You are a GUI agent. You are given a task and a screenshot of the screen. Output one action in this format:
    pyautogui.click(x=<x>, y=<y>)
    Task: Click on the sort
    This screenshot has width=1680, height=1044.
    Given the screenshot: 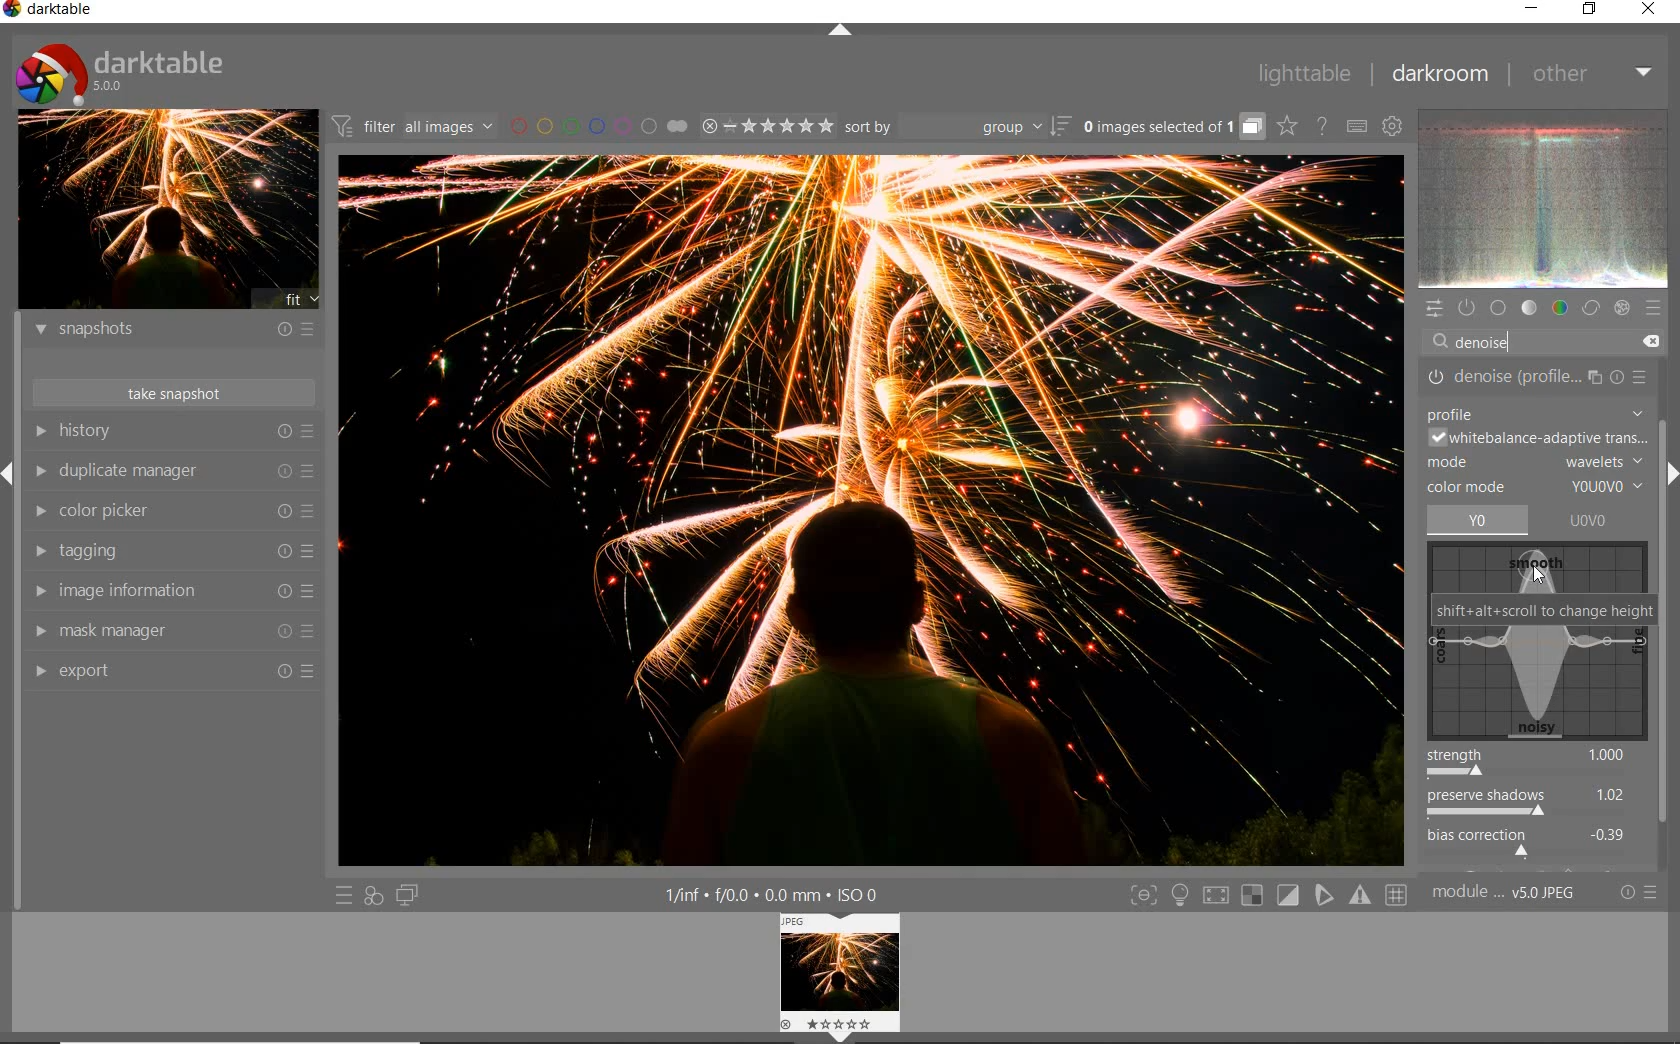 What is the action you would take?
    pyautogui.click(x=956, y=128)
    